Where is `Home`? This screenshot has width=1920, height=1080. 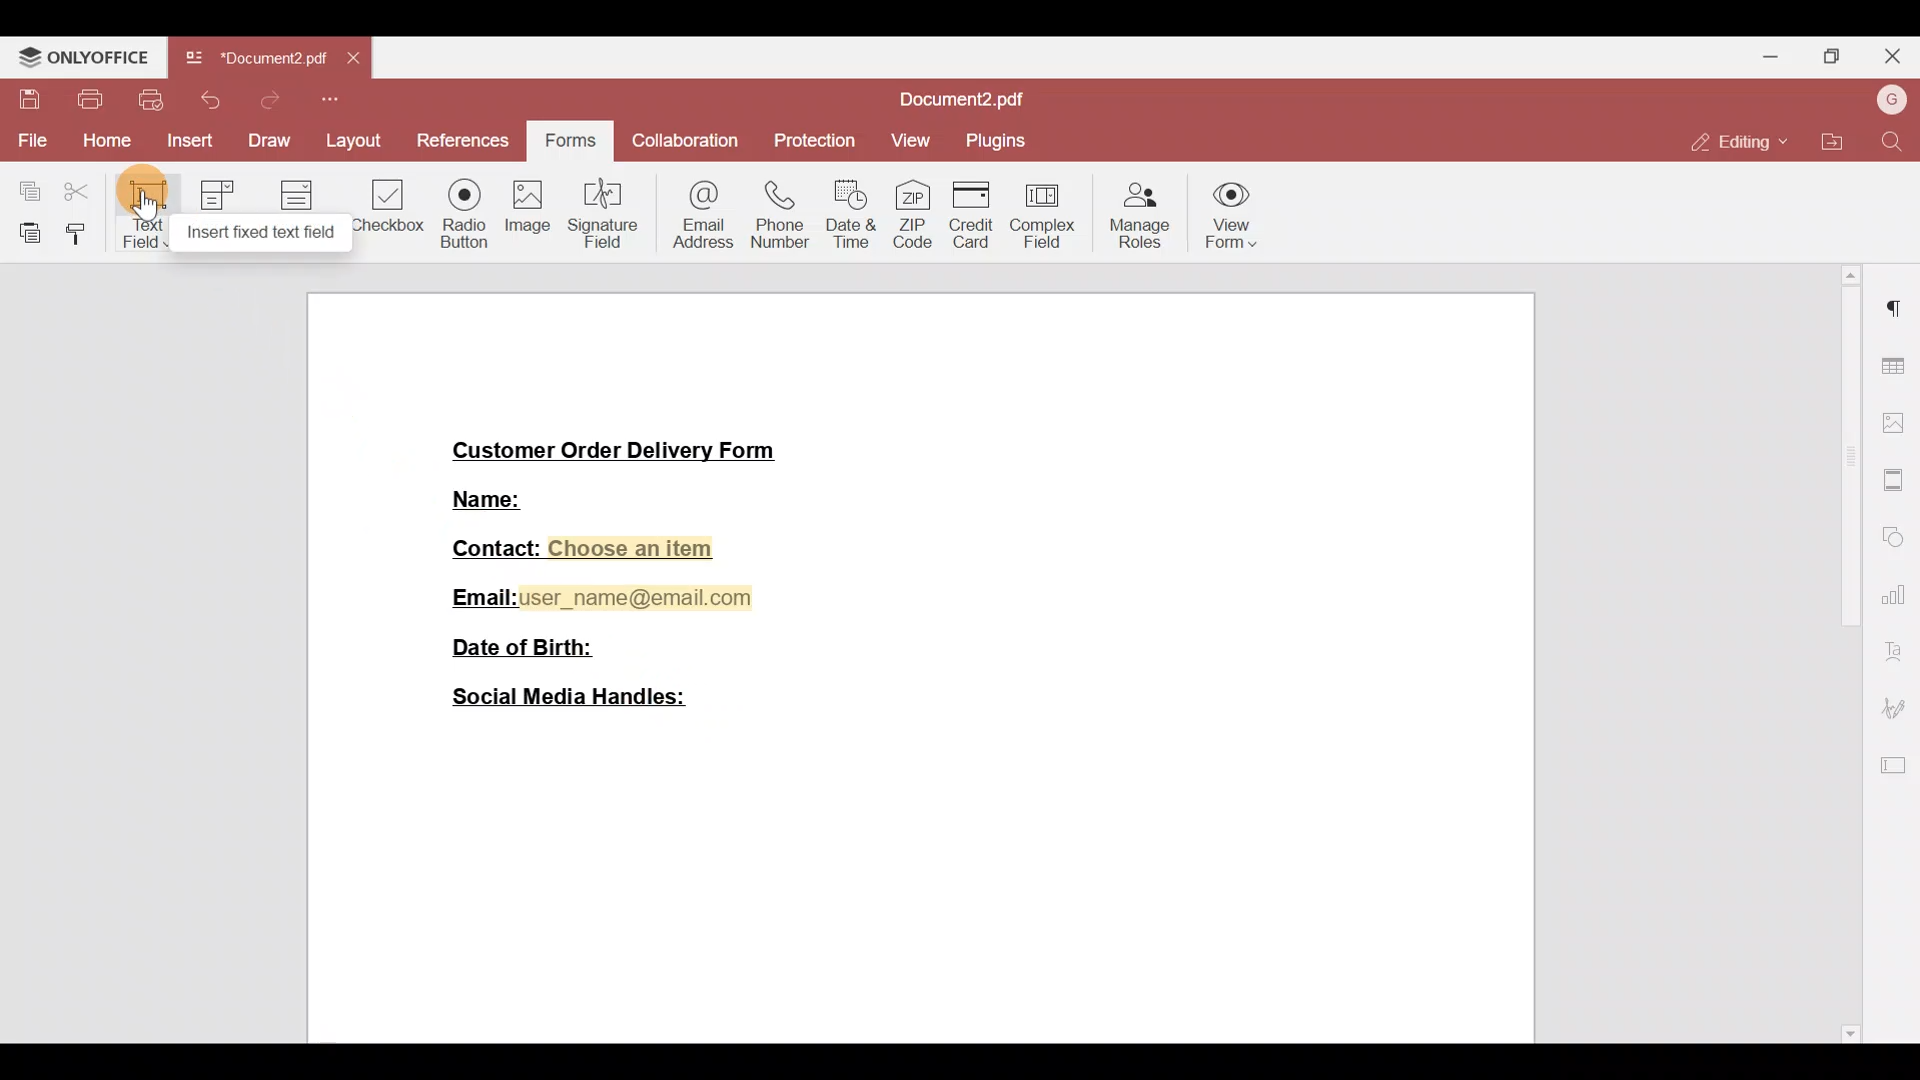 Home is located at coordinates (104, 142).